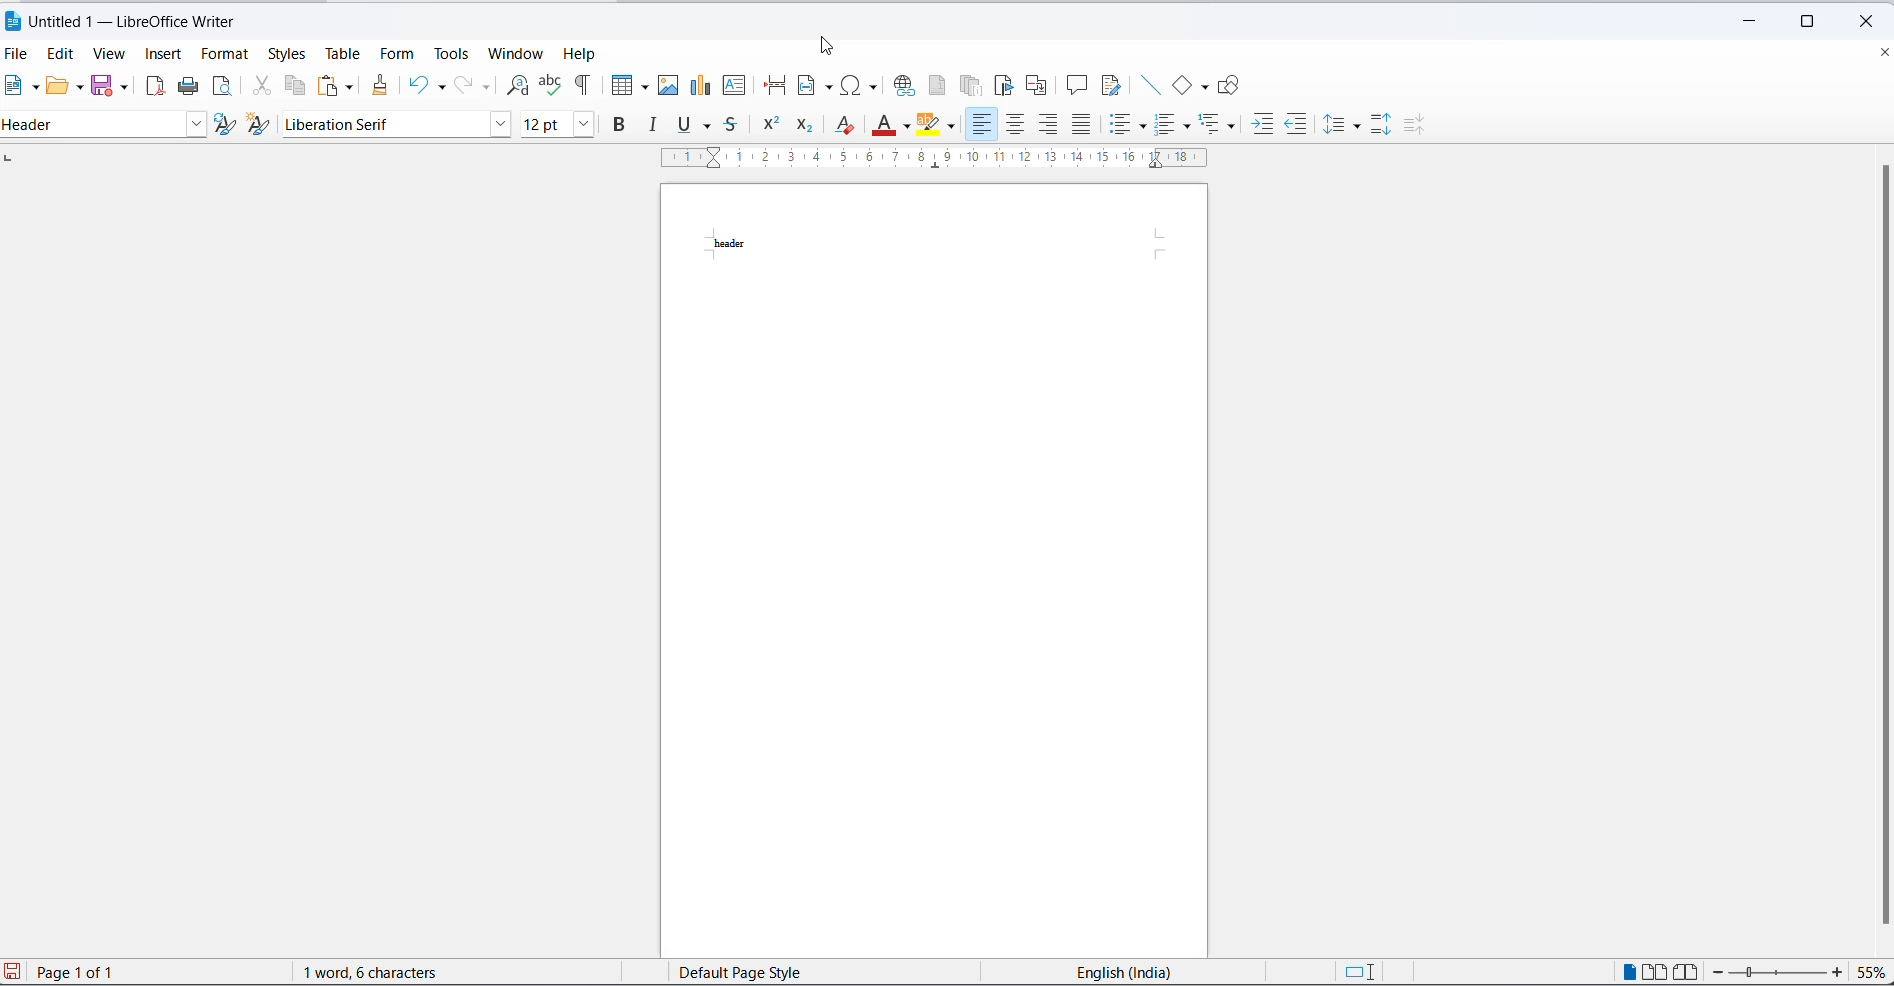  What do you see at coordinates (1745, 22) in the screenshot?
I see `minimize` at bounding box center [1745, 22].